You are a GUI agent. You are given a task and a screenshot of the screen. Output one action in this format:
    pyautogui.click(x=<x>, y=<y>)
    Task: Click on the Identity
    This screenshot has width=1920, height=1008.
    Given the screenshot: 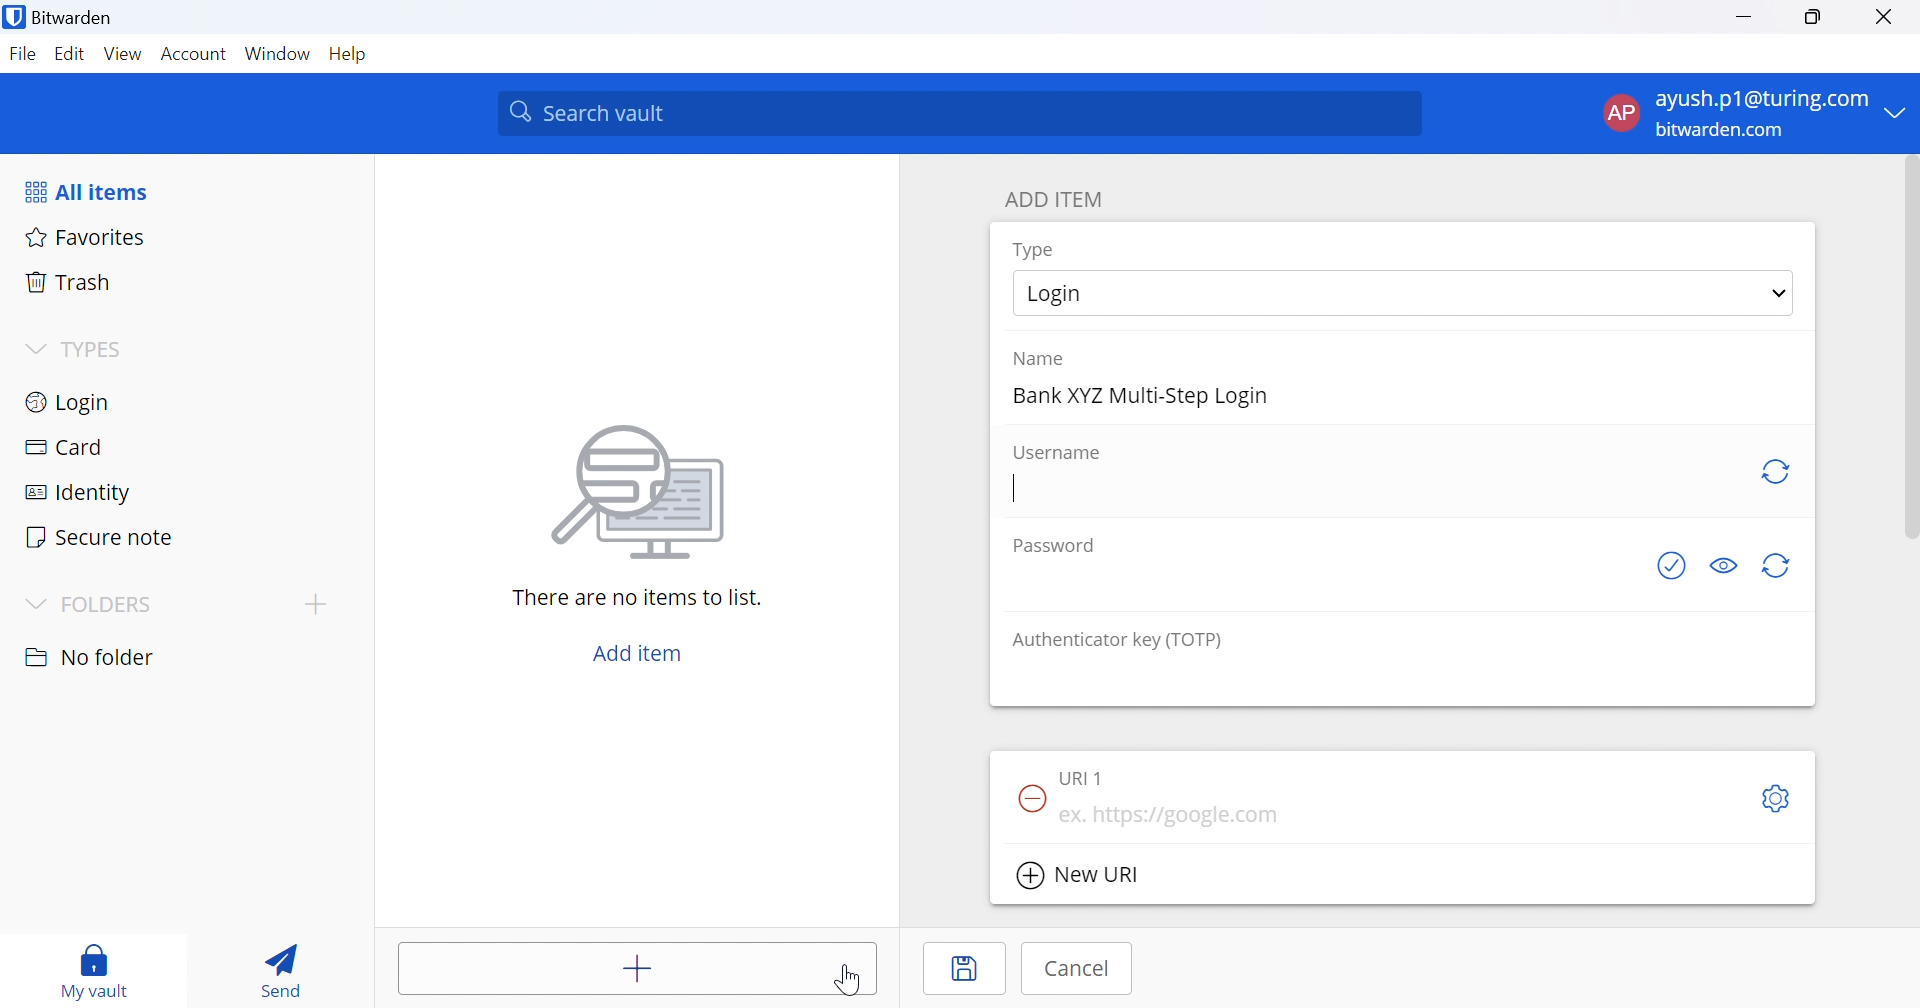 What is the action you would take?
    pyautogui.click(x=79, y=492)
    